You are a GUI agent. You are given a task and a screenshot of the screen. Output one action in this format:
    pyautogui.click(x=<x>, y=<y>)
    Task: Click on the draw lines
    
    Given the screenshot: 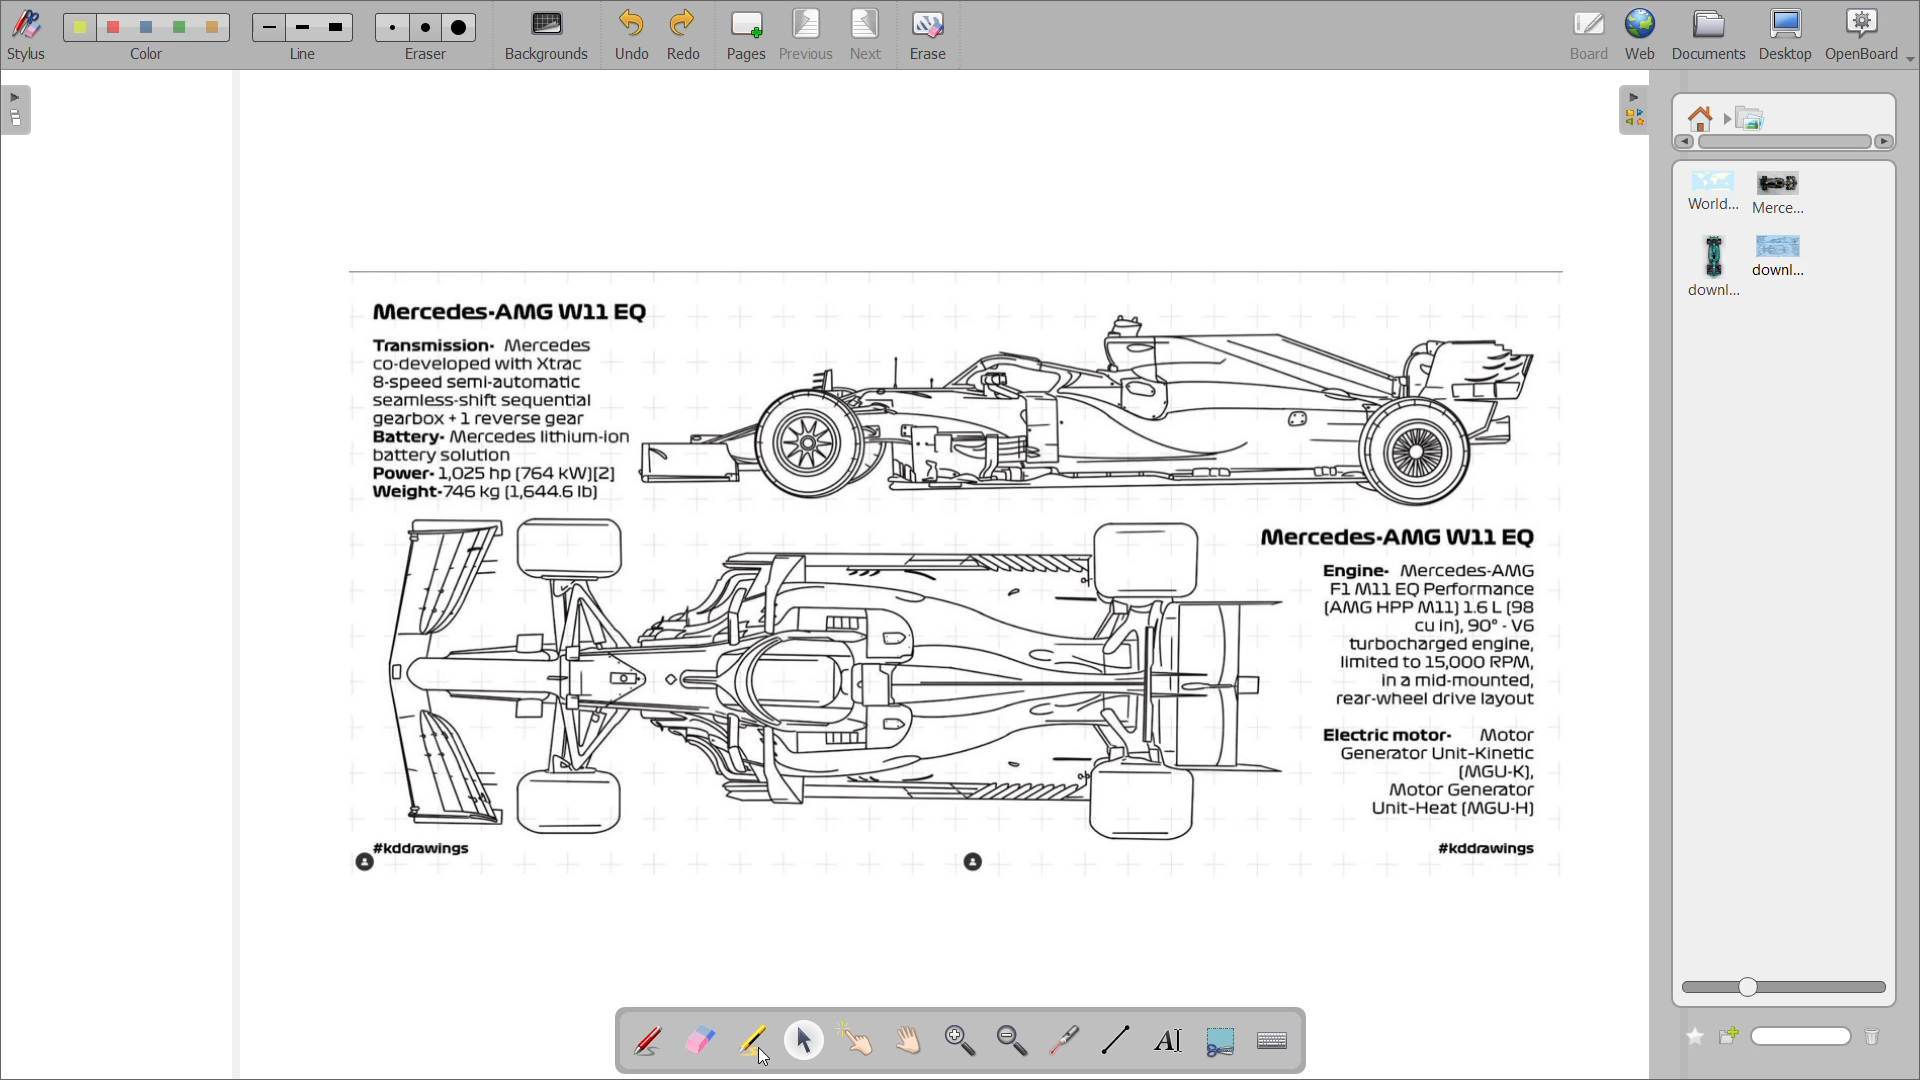 What is the action you would take?
    pyautogui.click(x=1119, y=1038)
    